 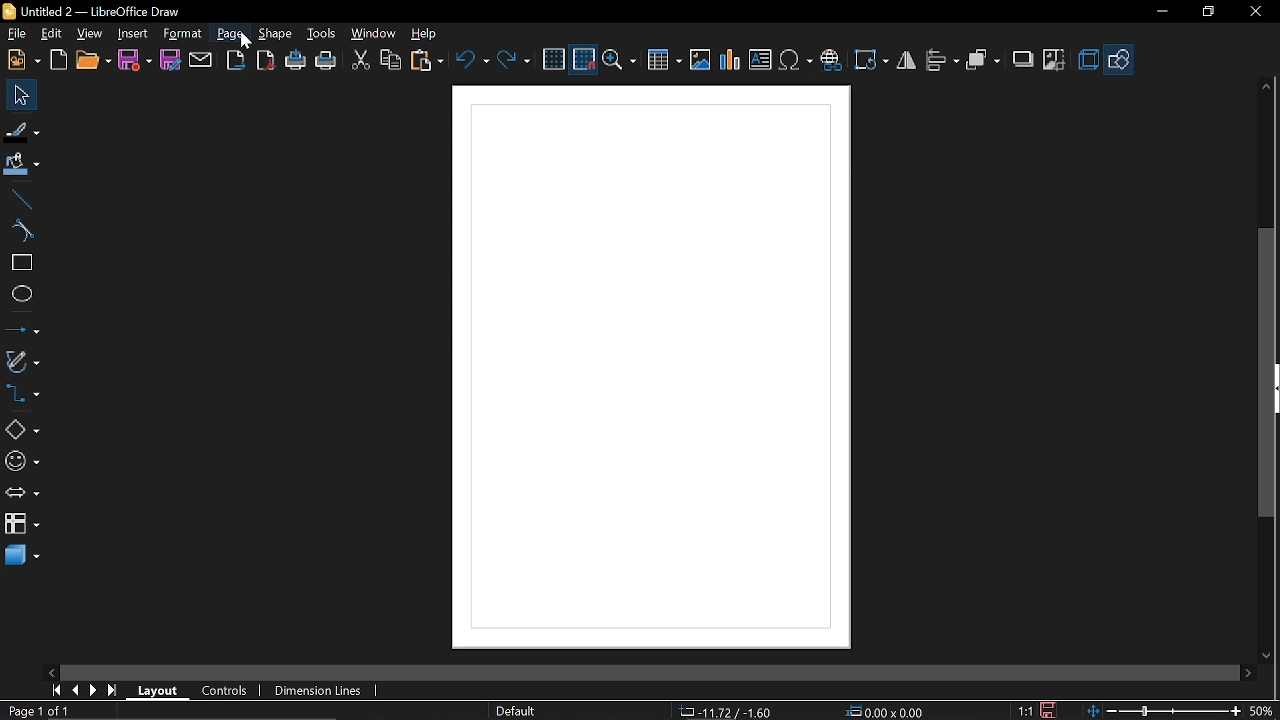 I want to click on Dimension lines, so click(x=314, y=688).